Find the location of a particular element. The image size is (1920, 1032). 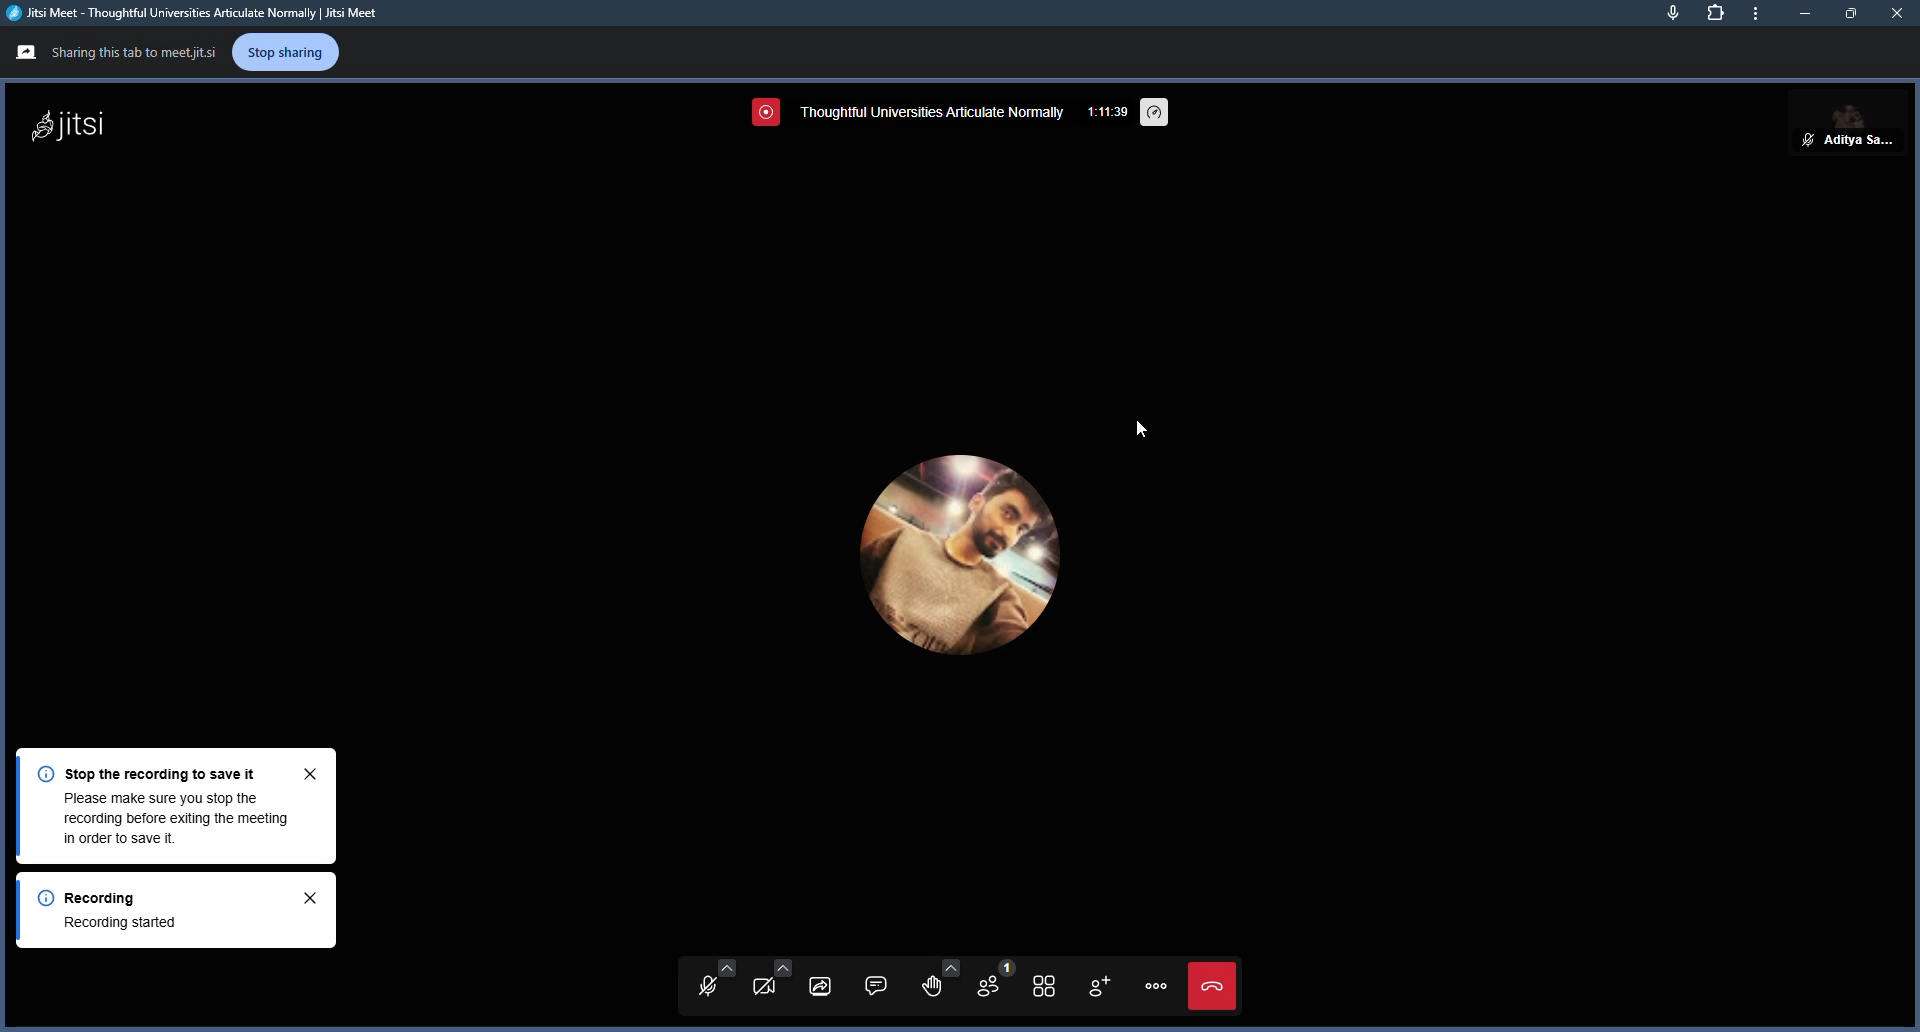

participants is located at coordinates (989, 985).